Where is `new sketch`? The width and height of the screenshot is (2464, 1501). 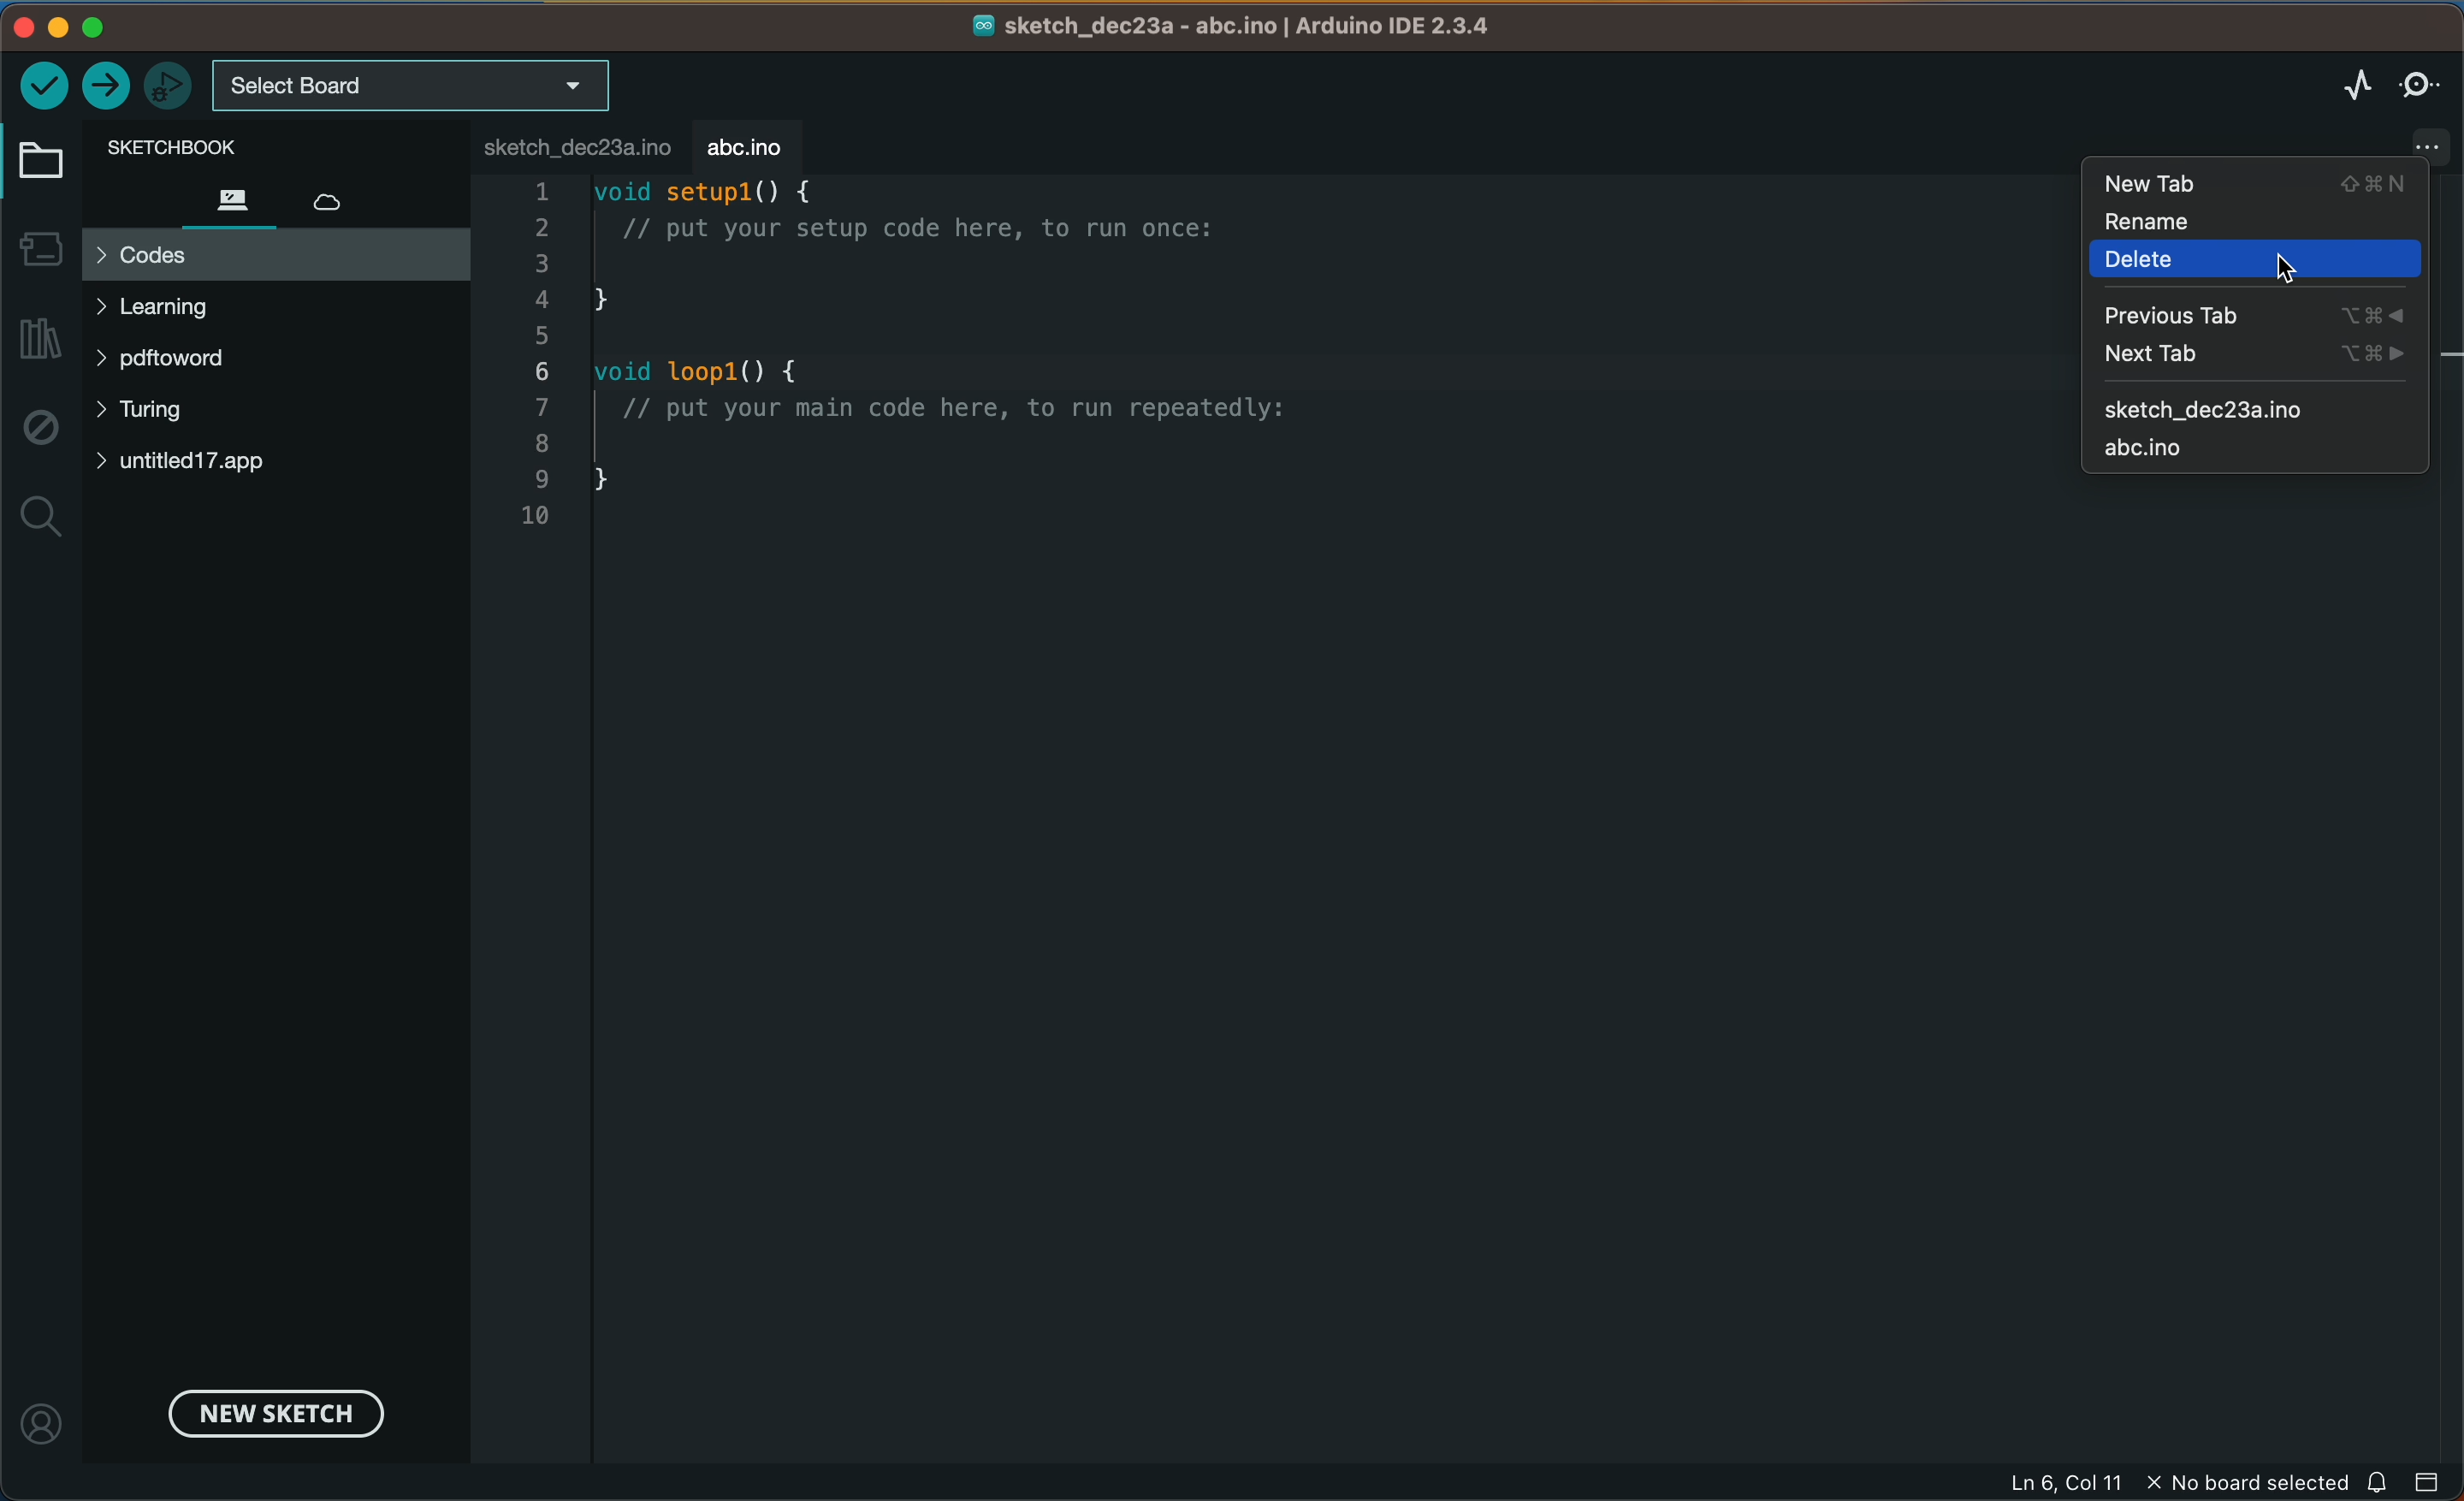 new sketch is located at coordinates (282, 1414).